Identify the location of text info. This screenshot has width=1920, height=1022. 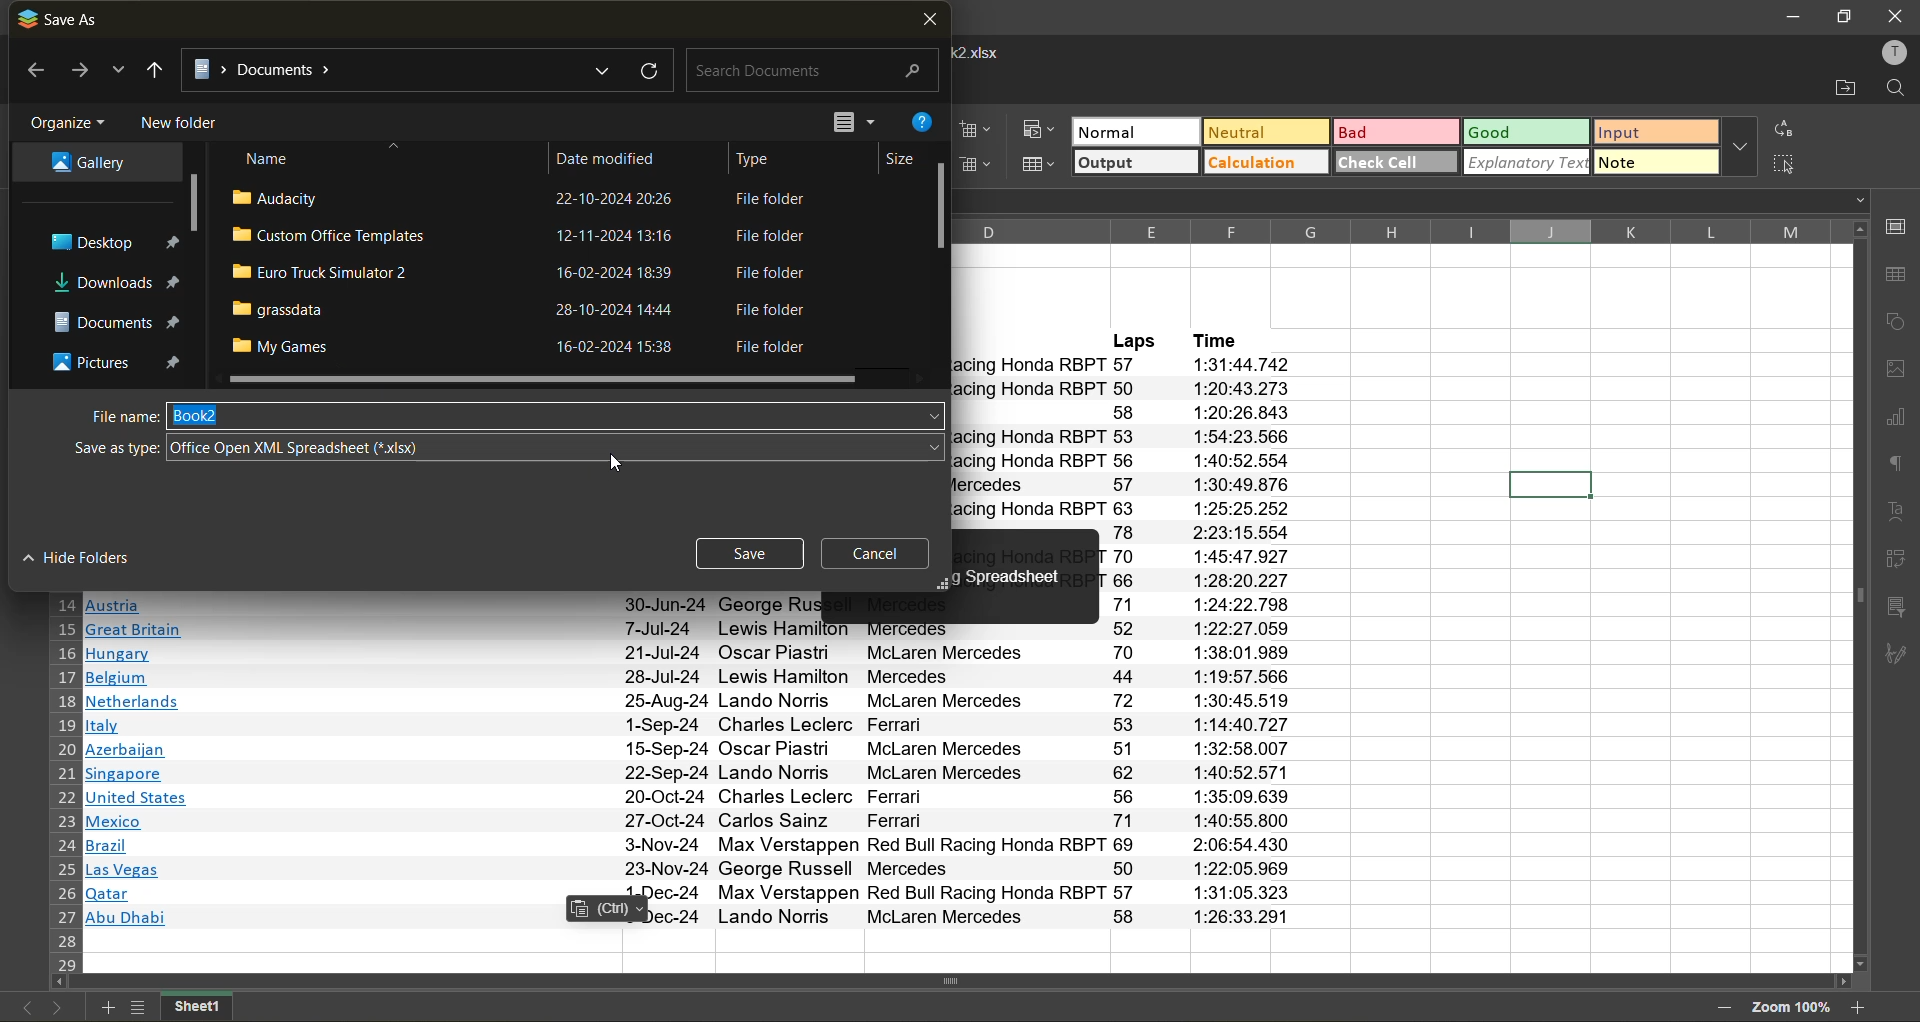
(697, 798).